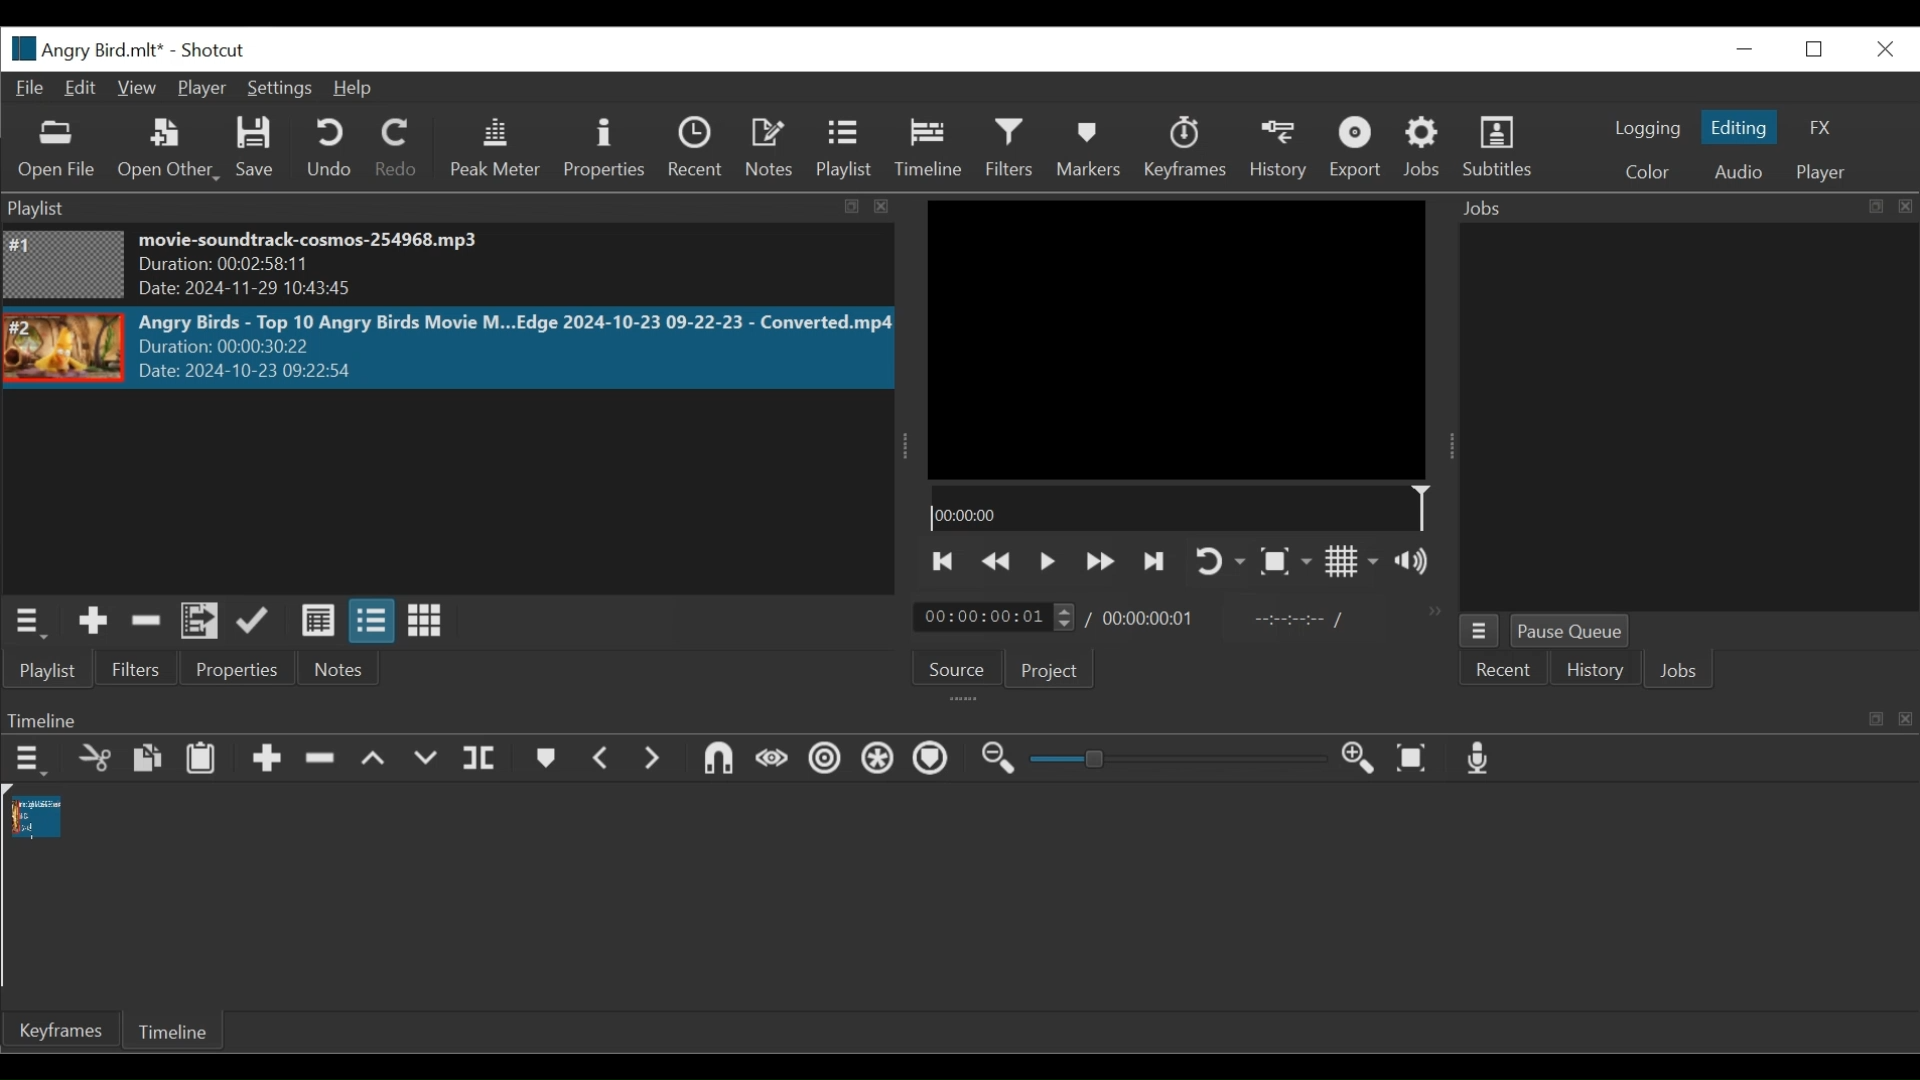  I want to click on Timeline, so click(927, 148).